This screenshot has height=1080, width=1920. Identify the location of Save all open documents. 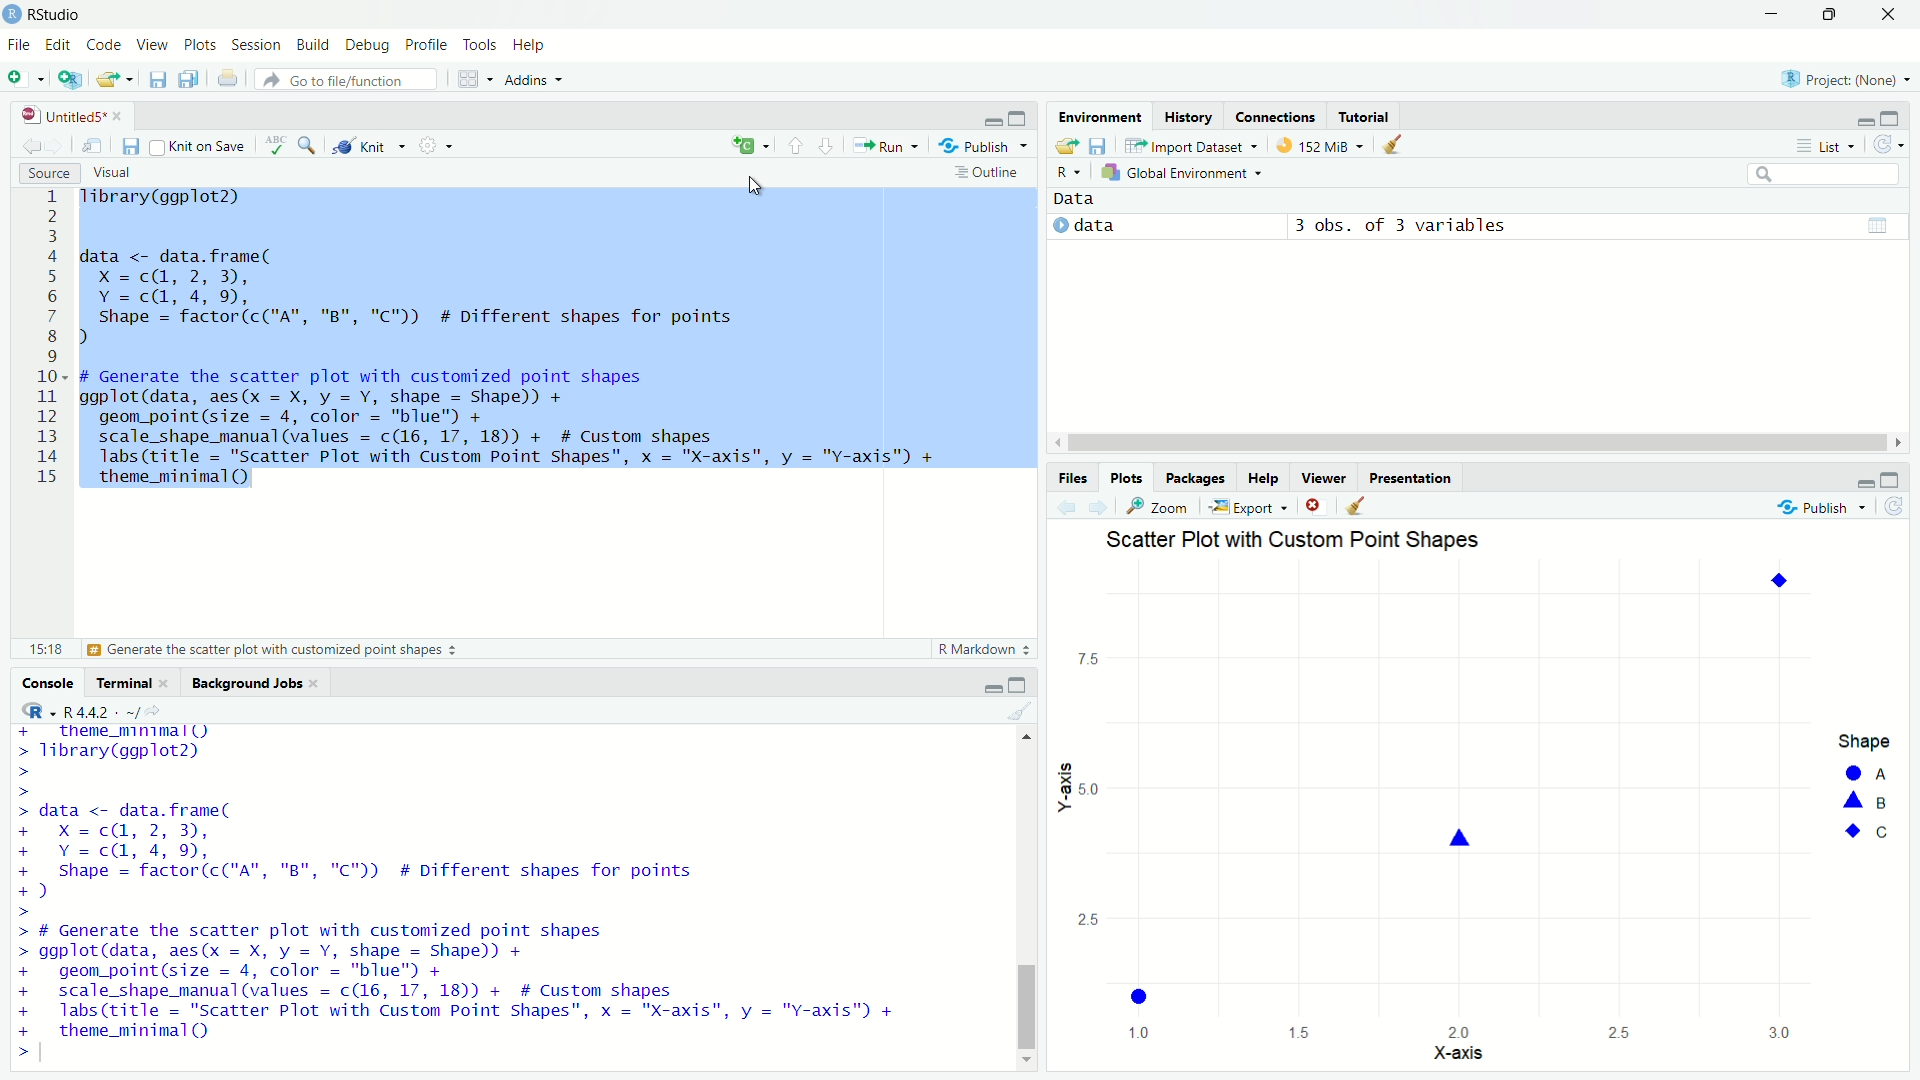
(188, 78).